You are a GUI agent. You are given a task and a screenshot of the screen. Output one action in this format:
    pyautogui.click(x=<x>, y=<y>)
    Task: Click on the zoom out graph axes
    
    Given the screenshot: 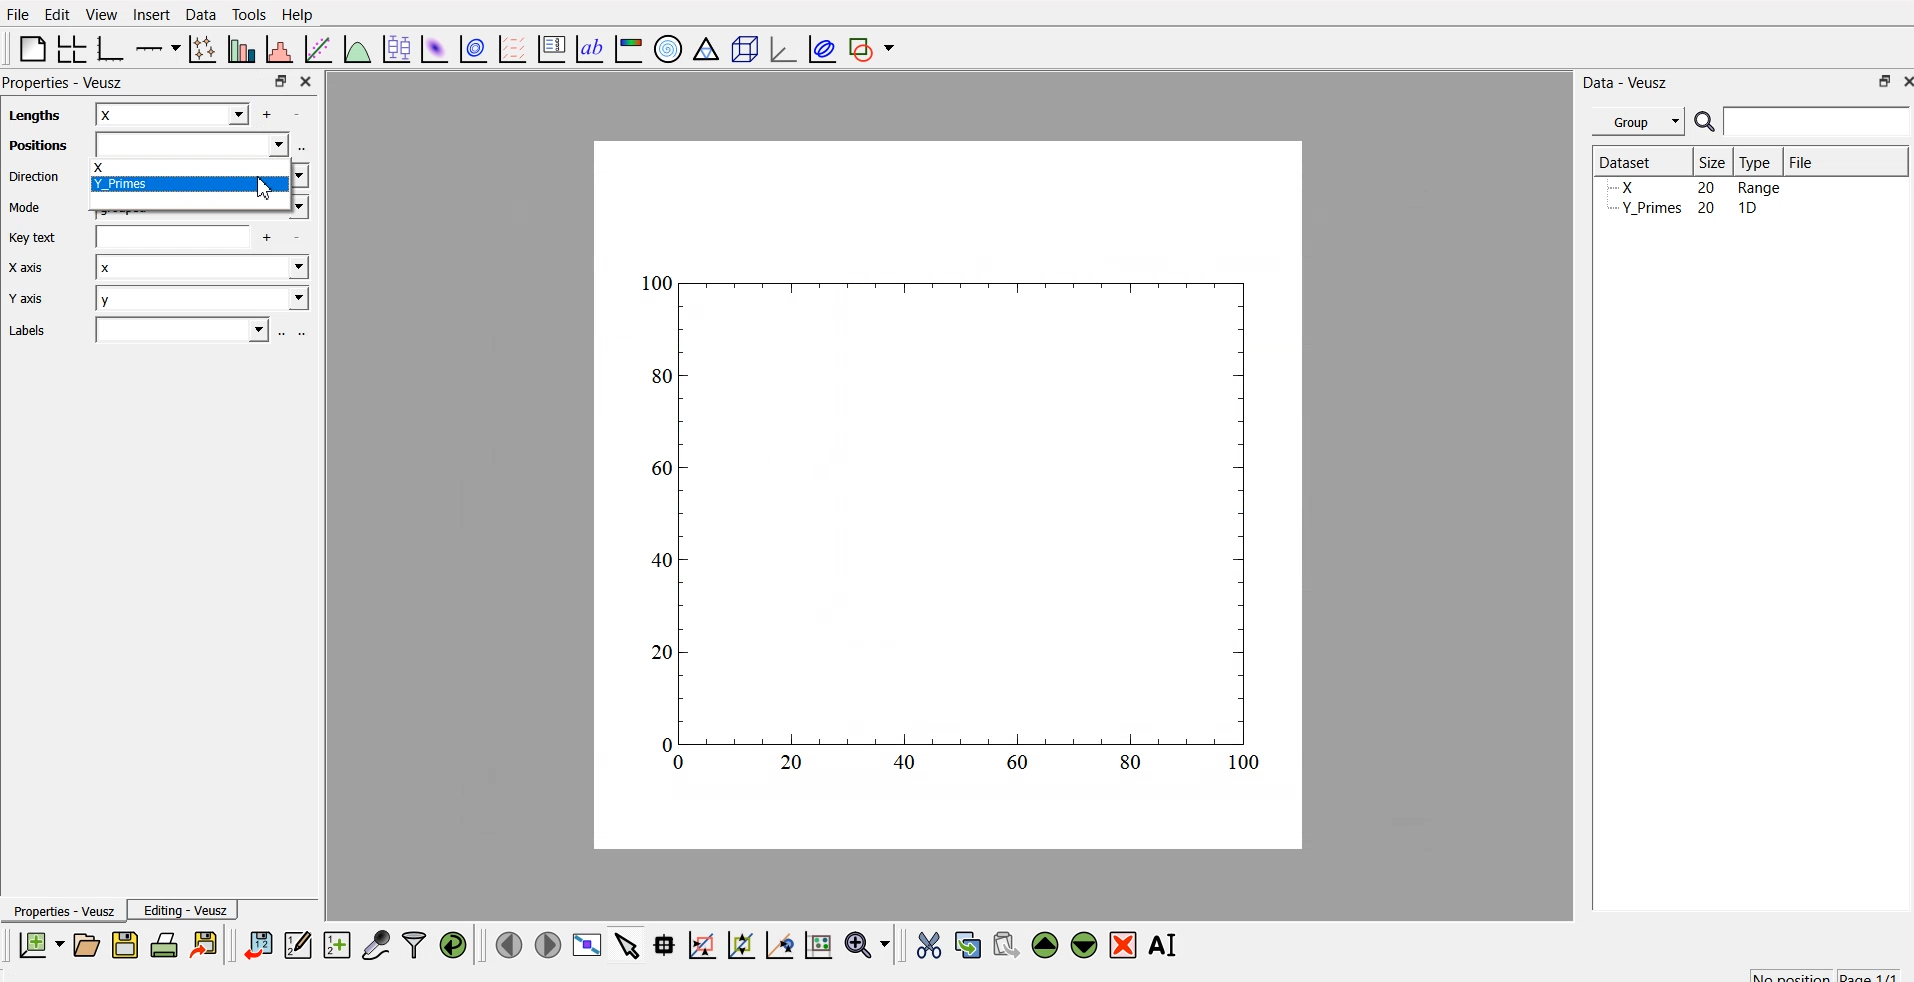 What is the action you would take?
    pyautogui.click(x=777, y=944)
    